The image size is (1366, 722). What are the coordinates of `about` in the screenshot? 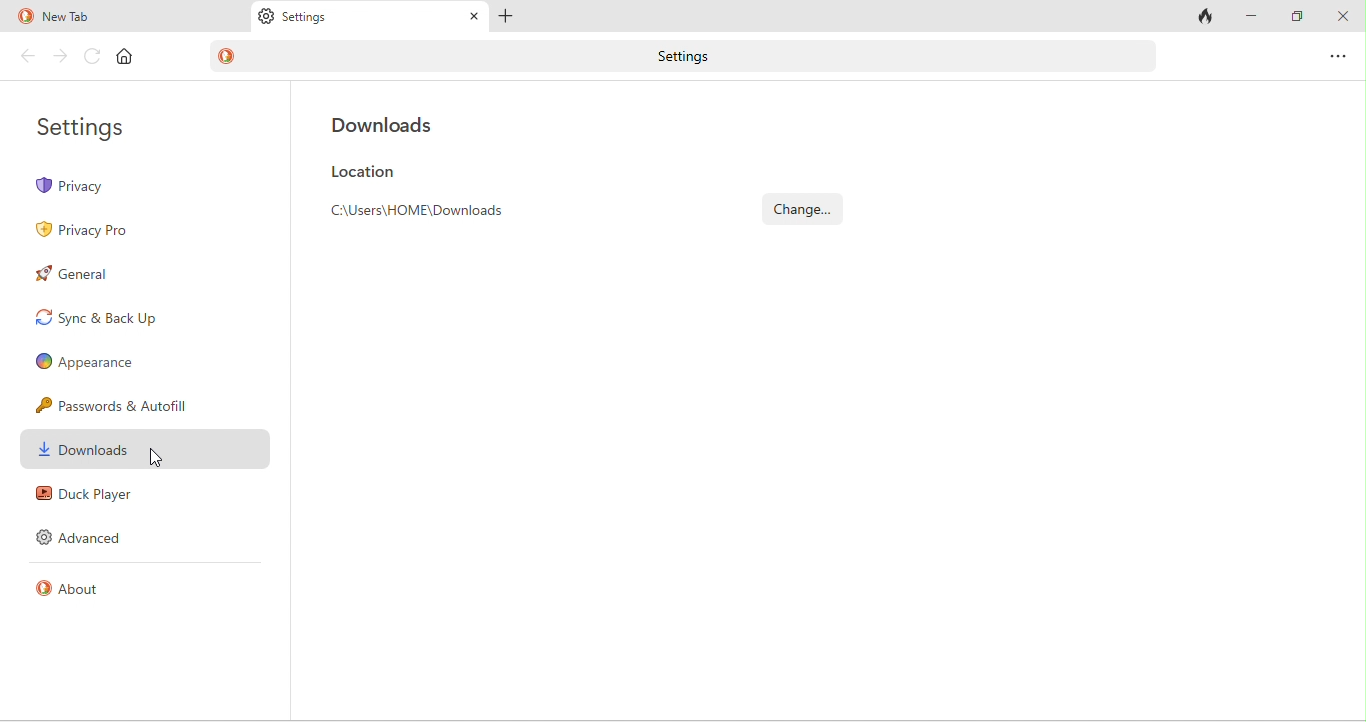 It's located at (78, 591).